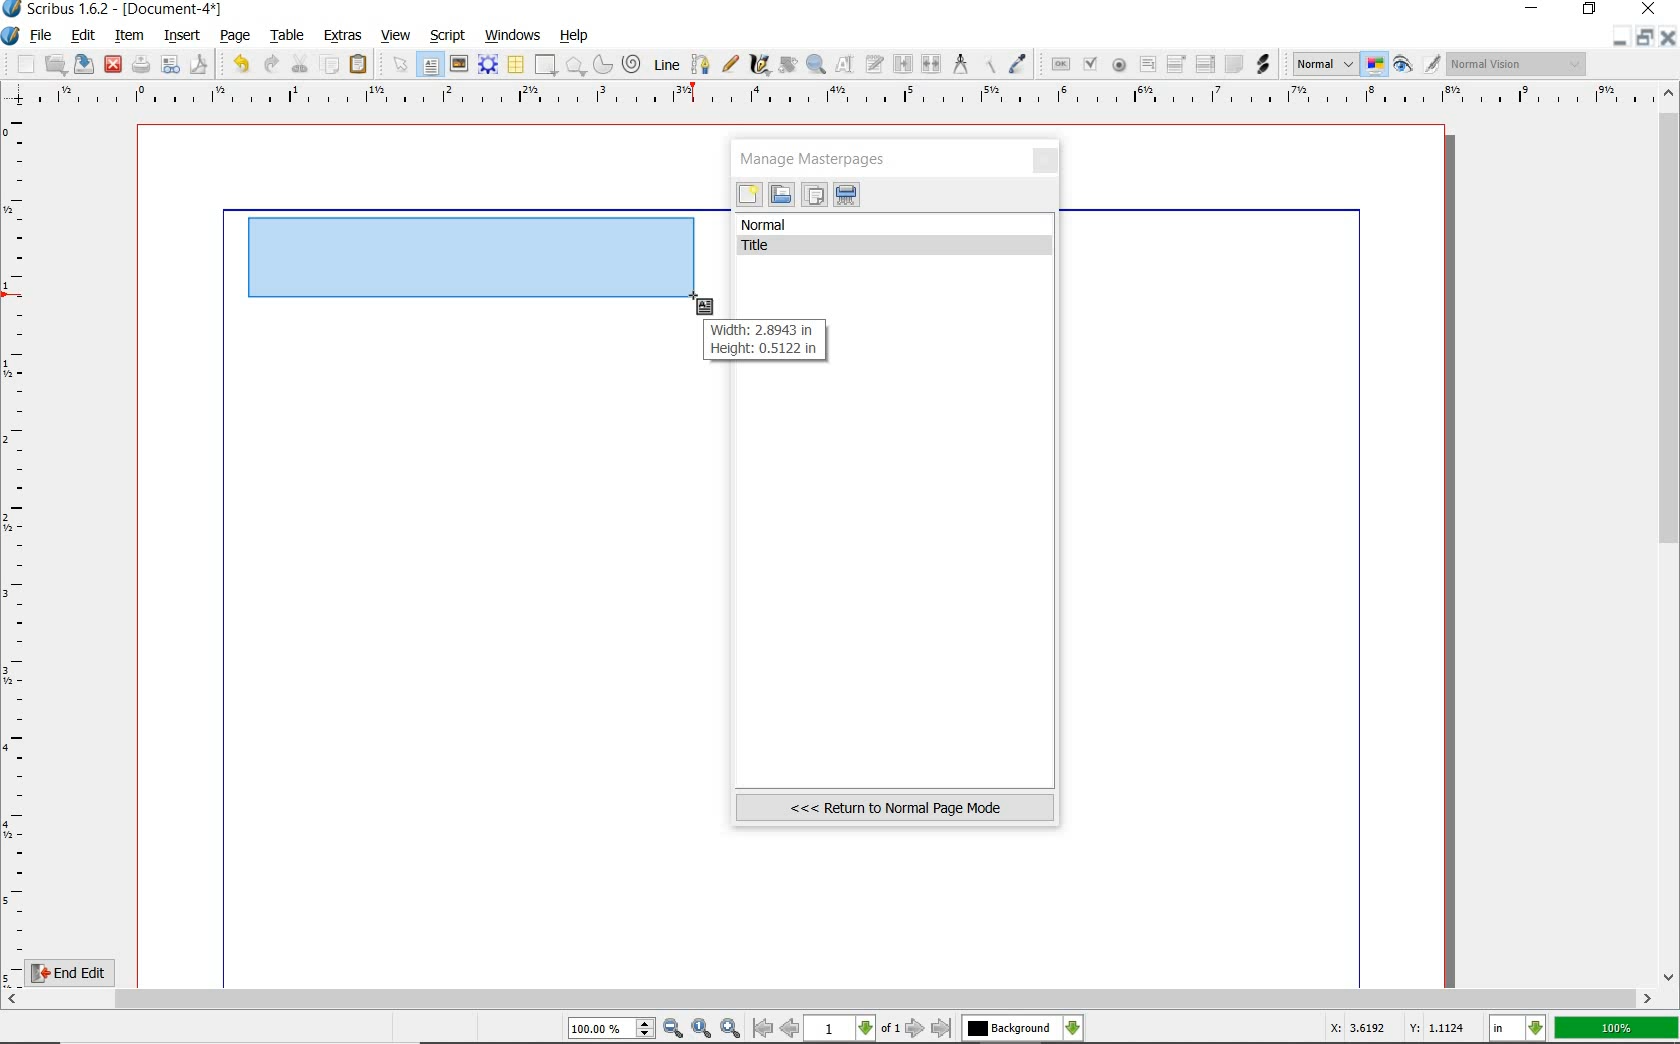 The image size is (1680, 1044). I want to click on of 1, so click(890, 1029).